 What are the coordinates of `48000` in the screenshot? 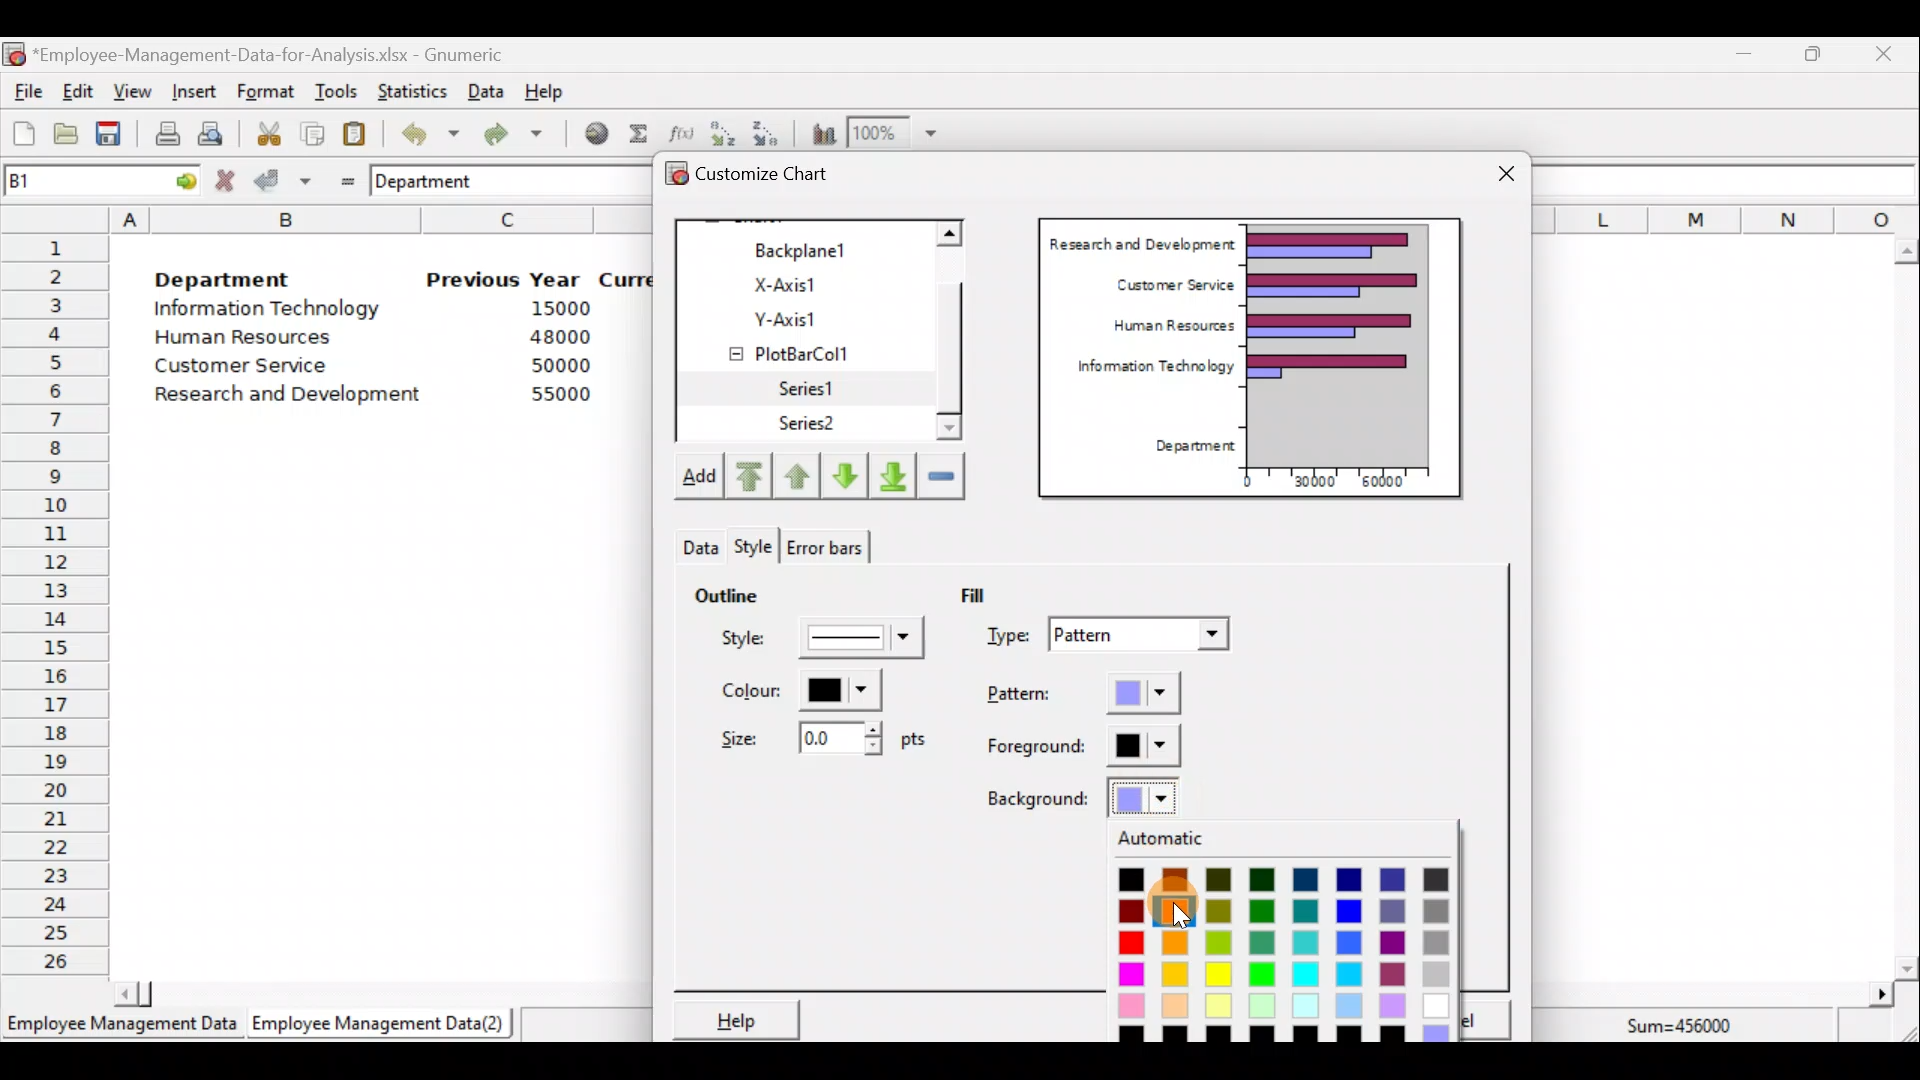 It's located at (559, 337).